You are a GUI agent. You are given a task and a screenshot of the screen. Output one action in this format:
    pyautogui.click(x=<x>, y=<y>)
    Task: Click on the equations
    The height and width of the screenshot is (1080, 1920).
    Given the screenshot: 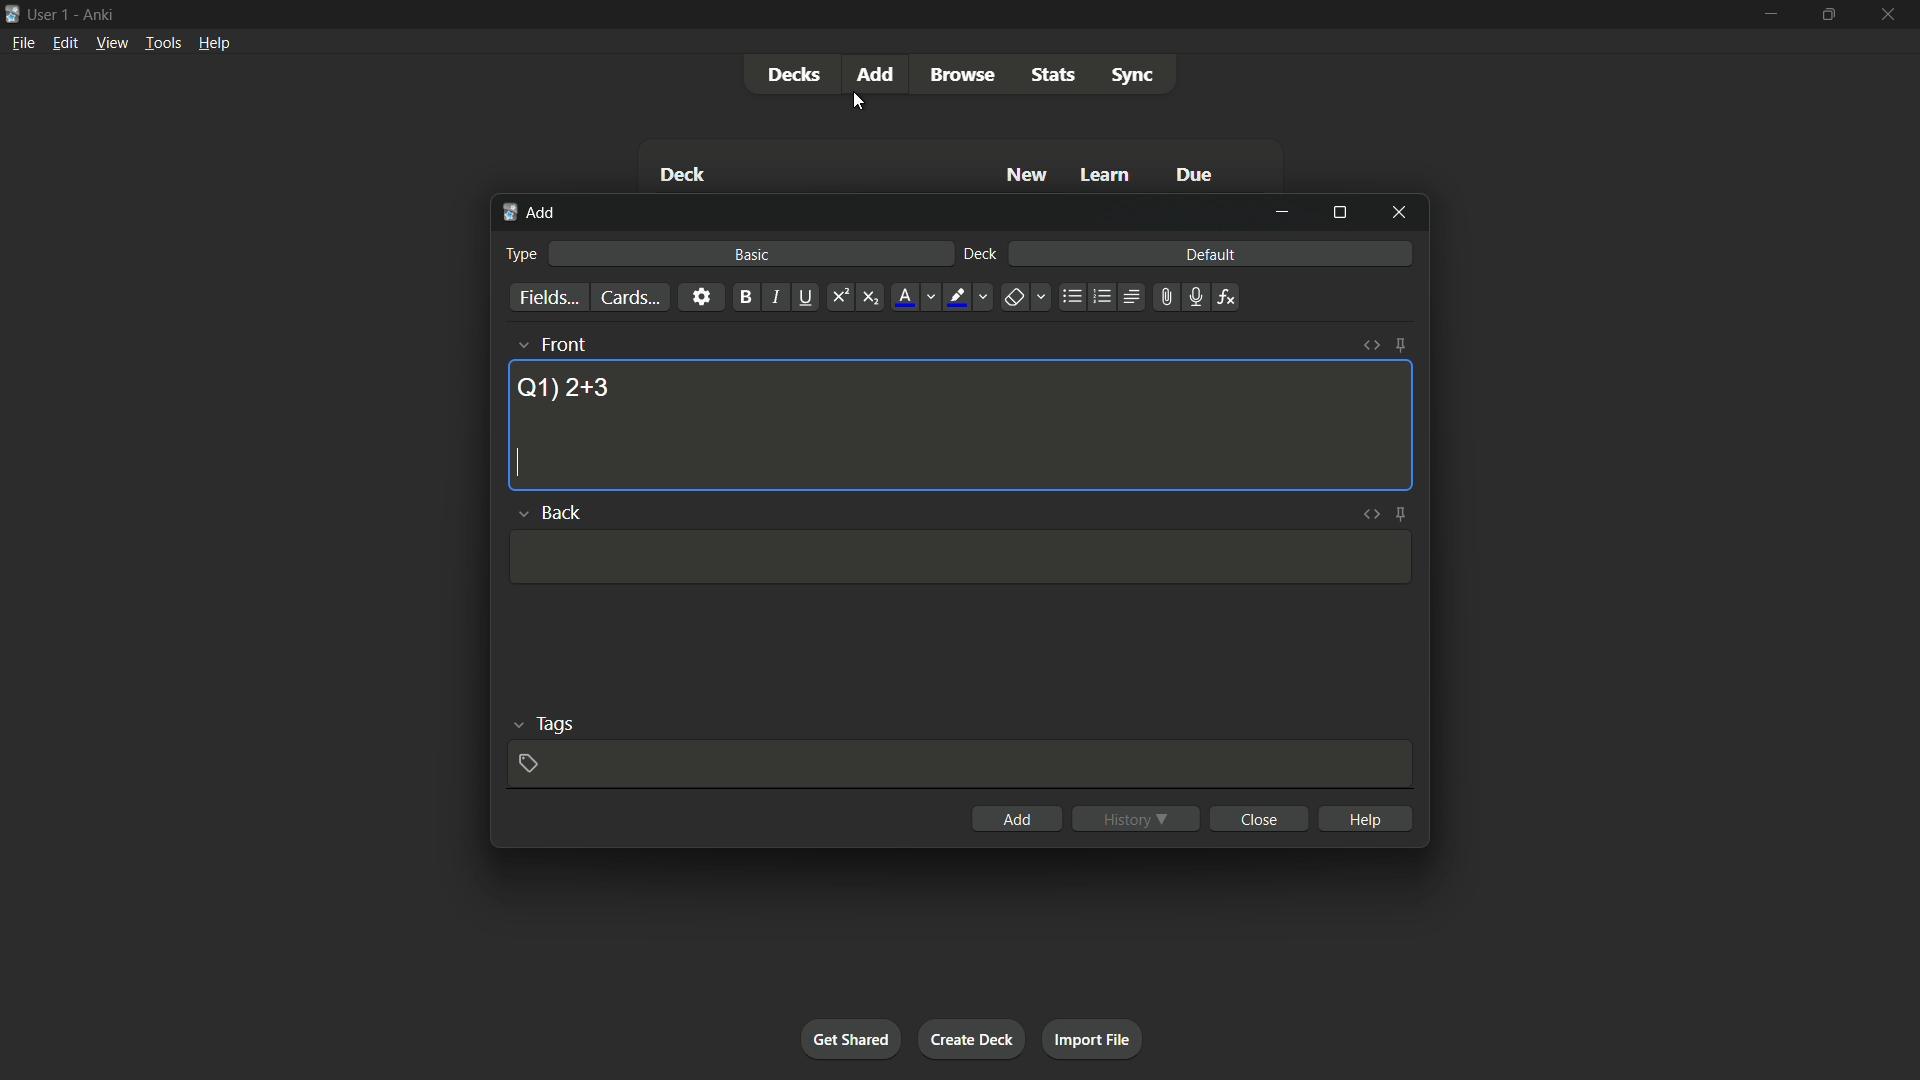 What is the action you would take?
    pyautogui.click(x=1226, y=297)
    